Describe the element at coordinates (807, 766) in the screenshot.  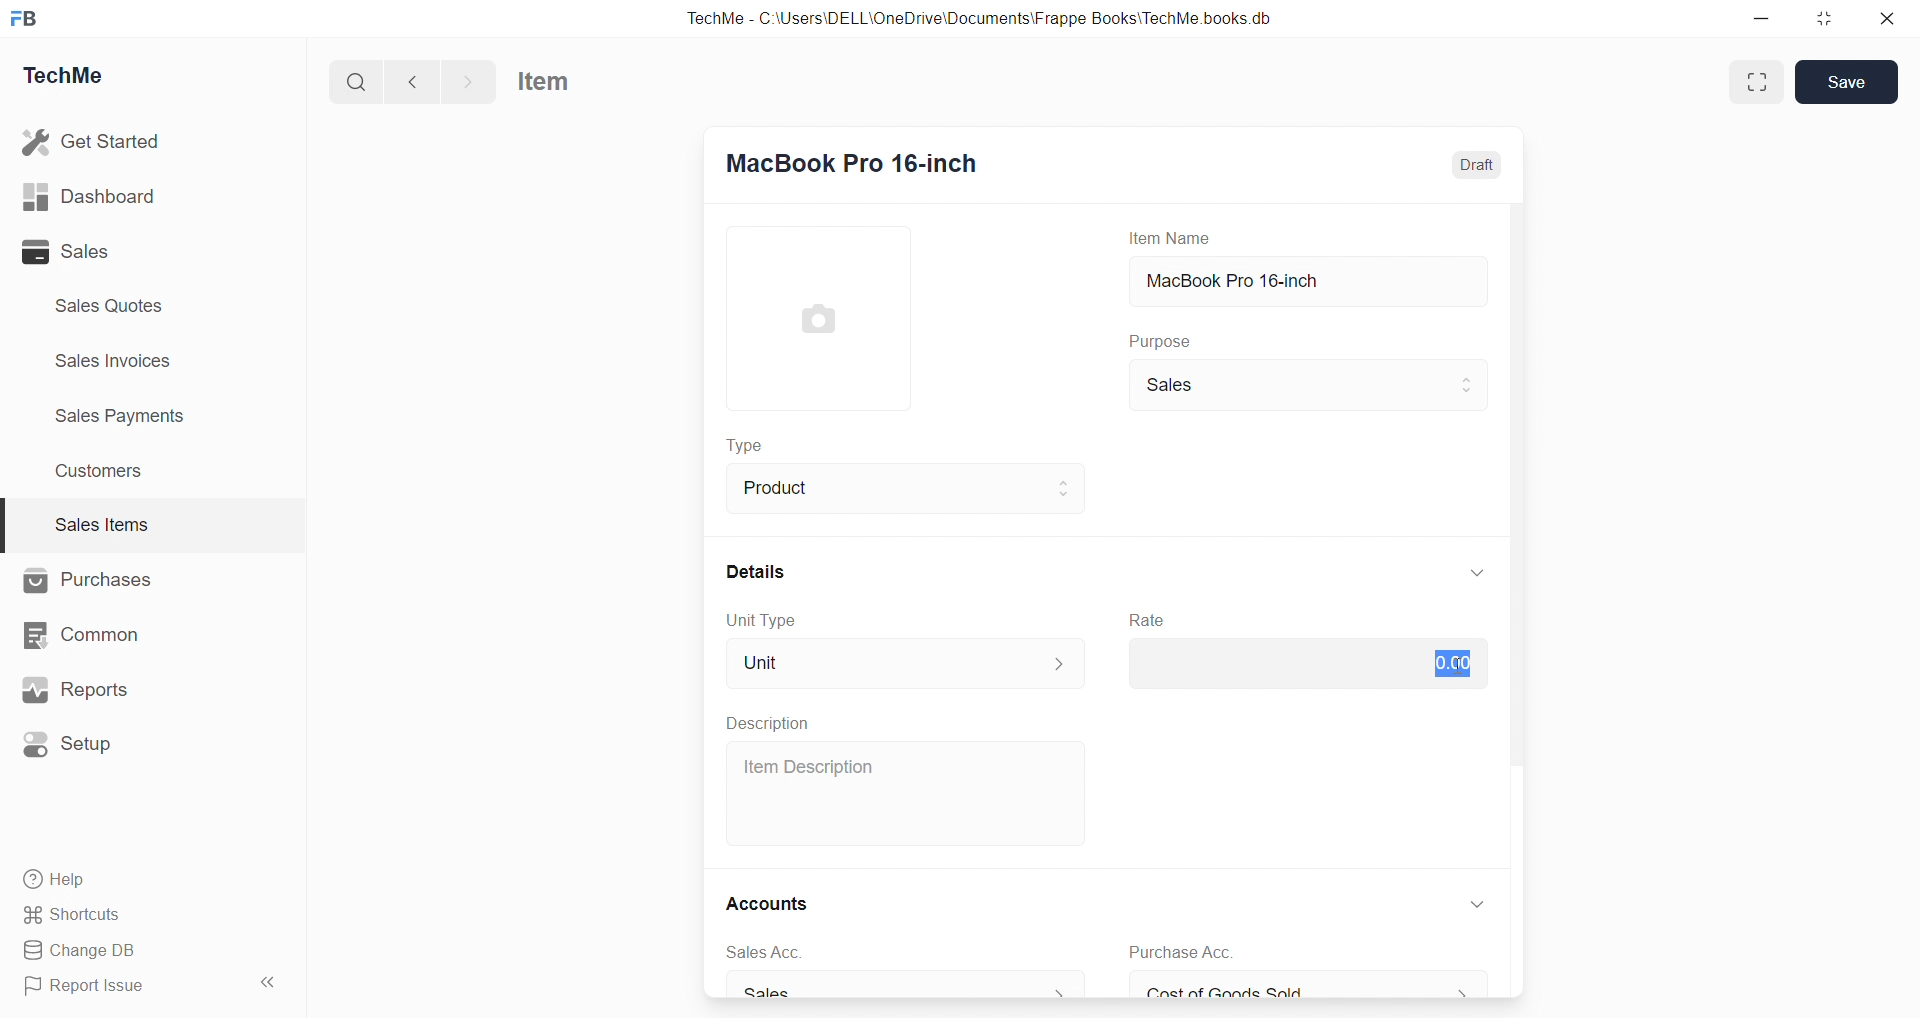
I see `Item Description` at that location.